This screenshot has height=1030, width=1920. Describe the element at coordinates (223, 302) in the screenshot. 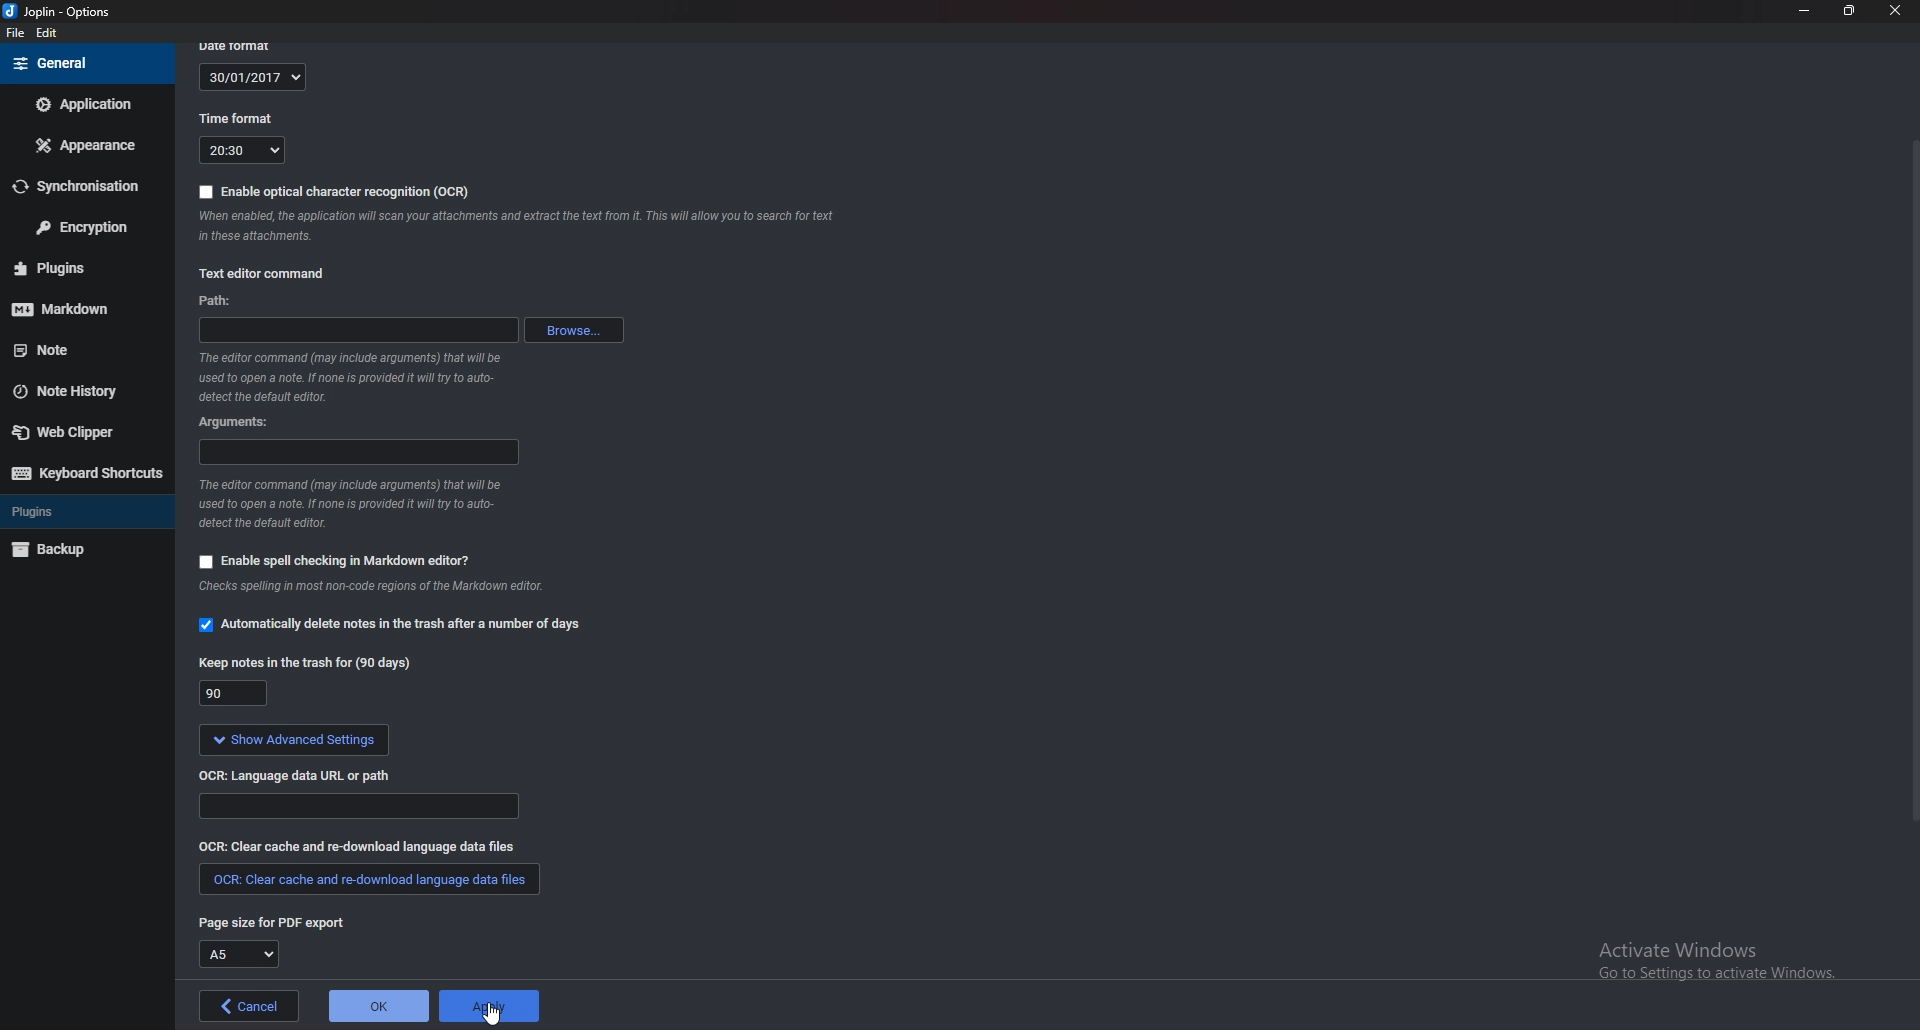

I see `path` at that location.